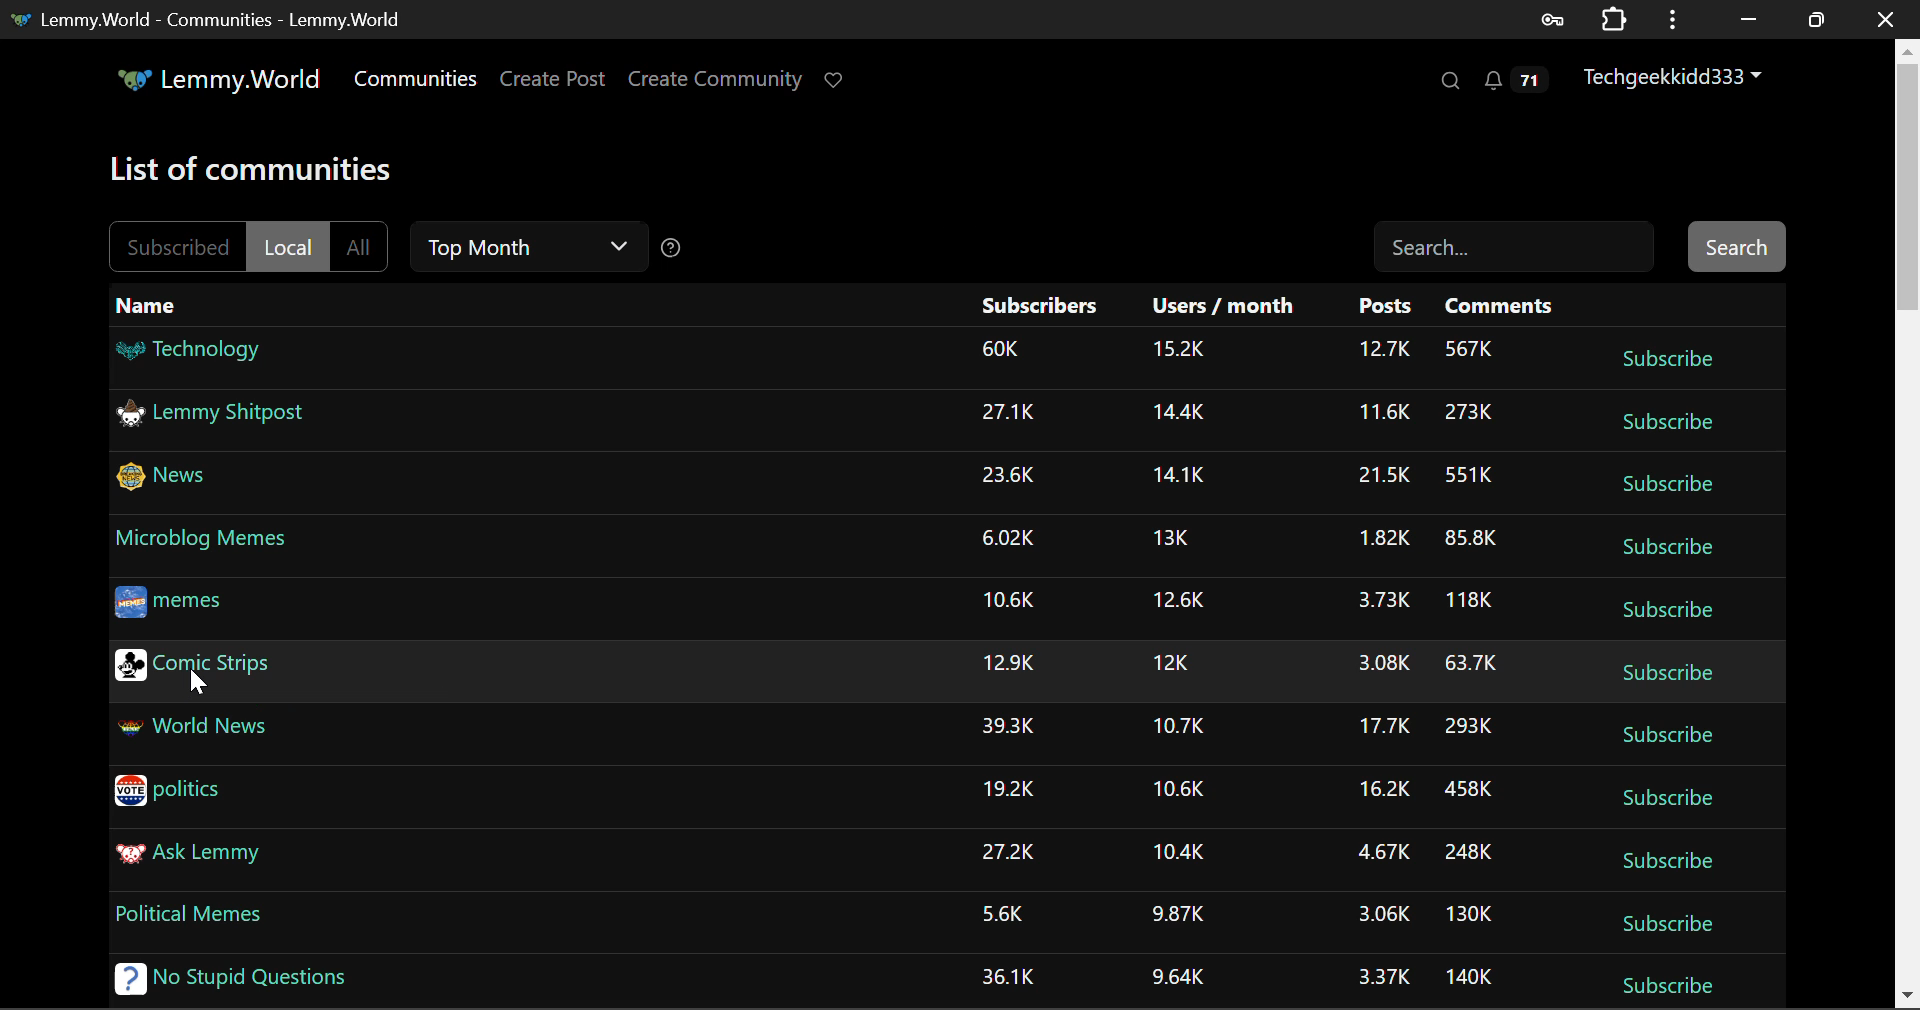 The image size is (1920, 1010). Describe the element at coordinates (1667, 488) in the screenshot. I see `Subscribe` at that location.